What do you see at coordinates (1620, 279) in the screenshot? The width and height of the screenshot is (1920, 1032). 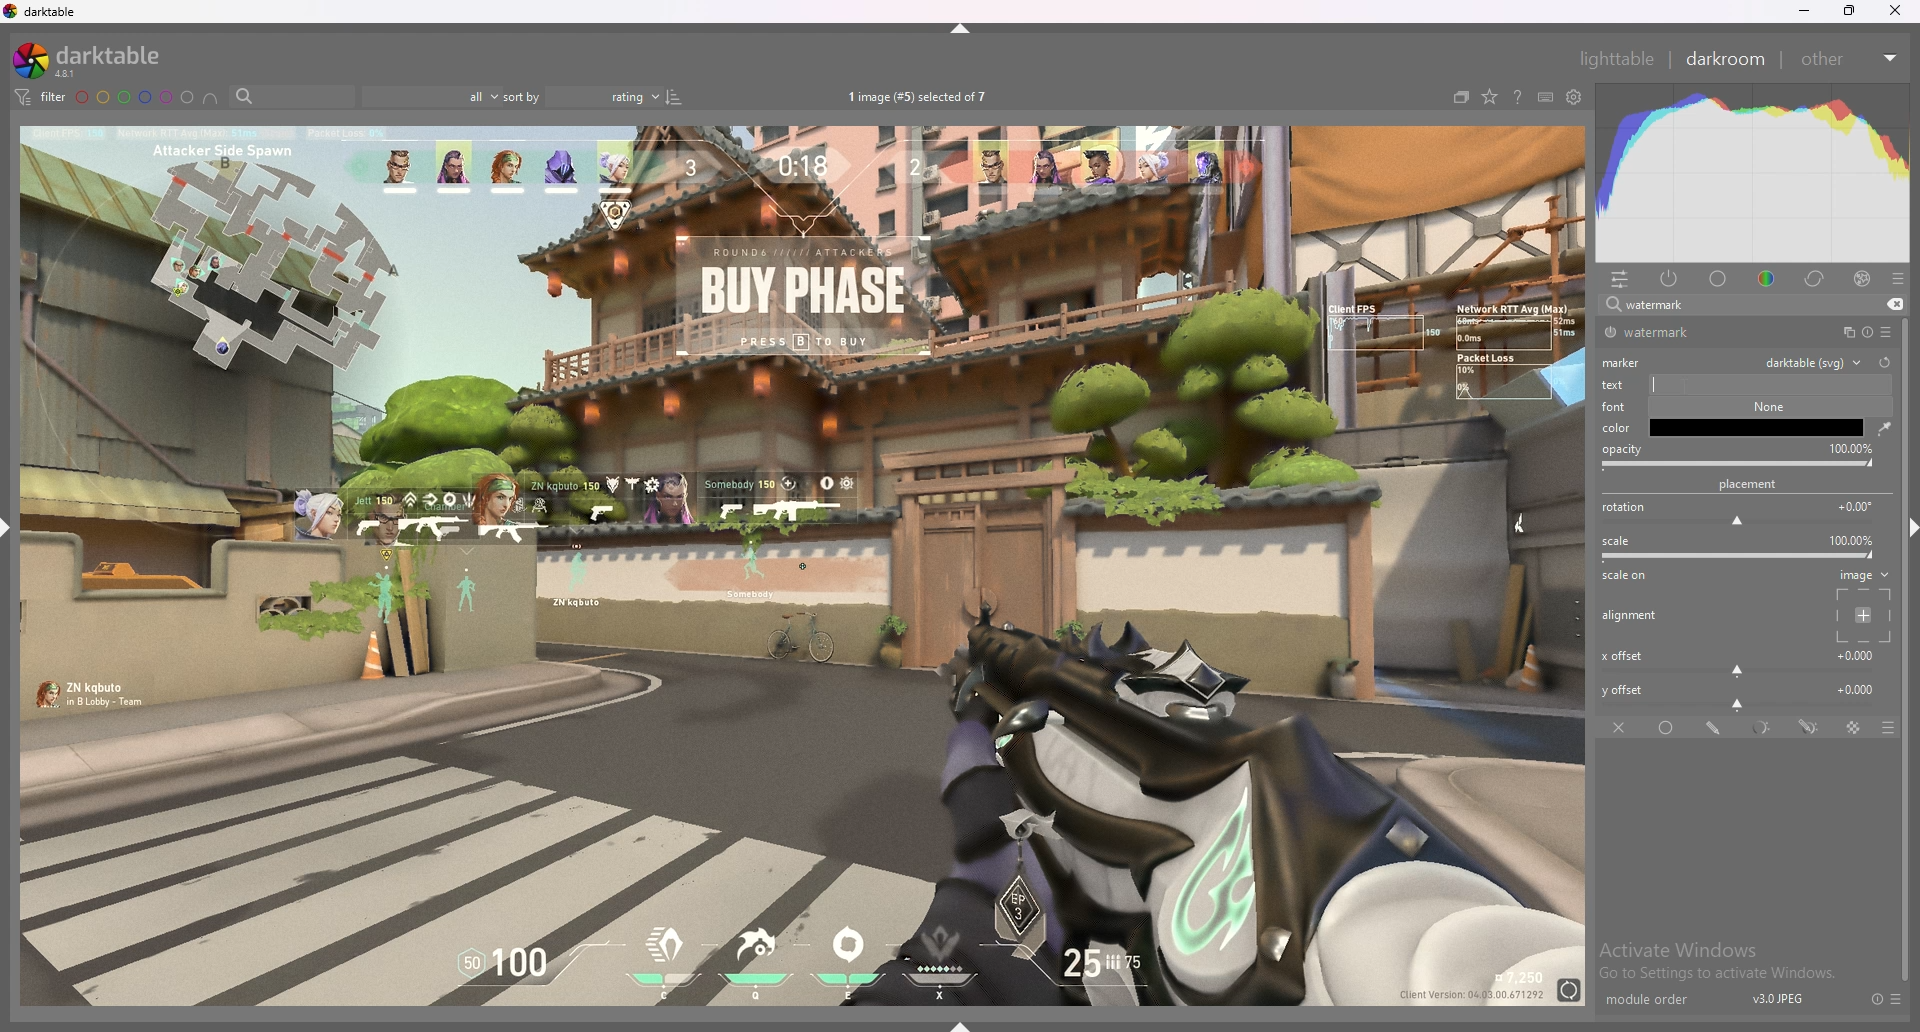 I see `quick access panel` at bounding box center [1620, 279].